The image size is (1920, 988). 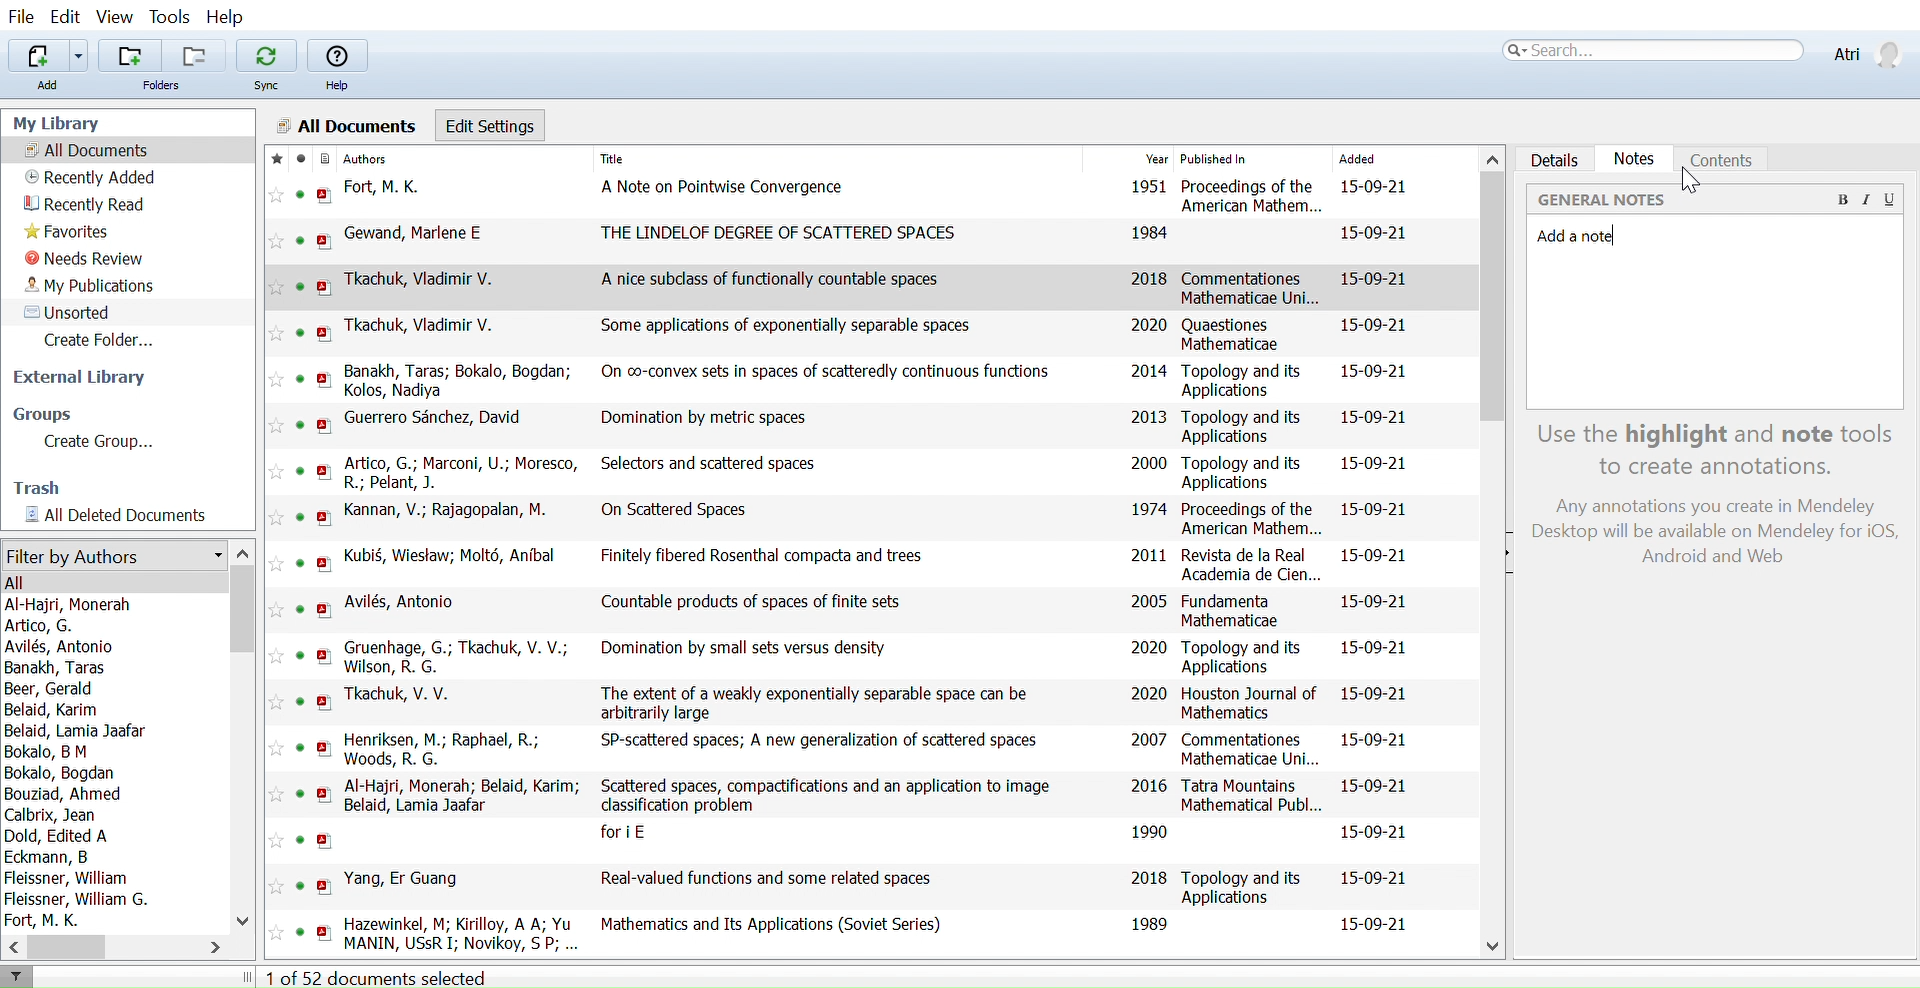 I want to click on 15-09-21, so click(x=1378, y=279).